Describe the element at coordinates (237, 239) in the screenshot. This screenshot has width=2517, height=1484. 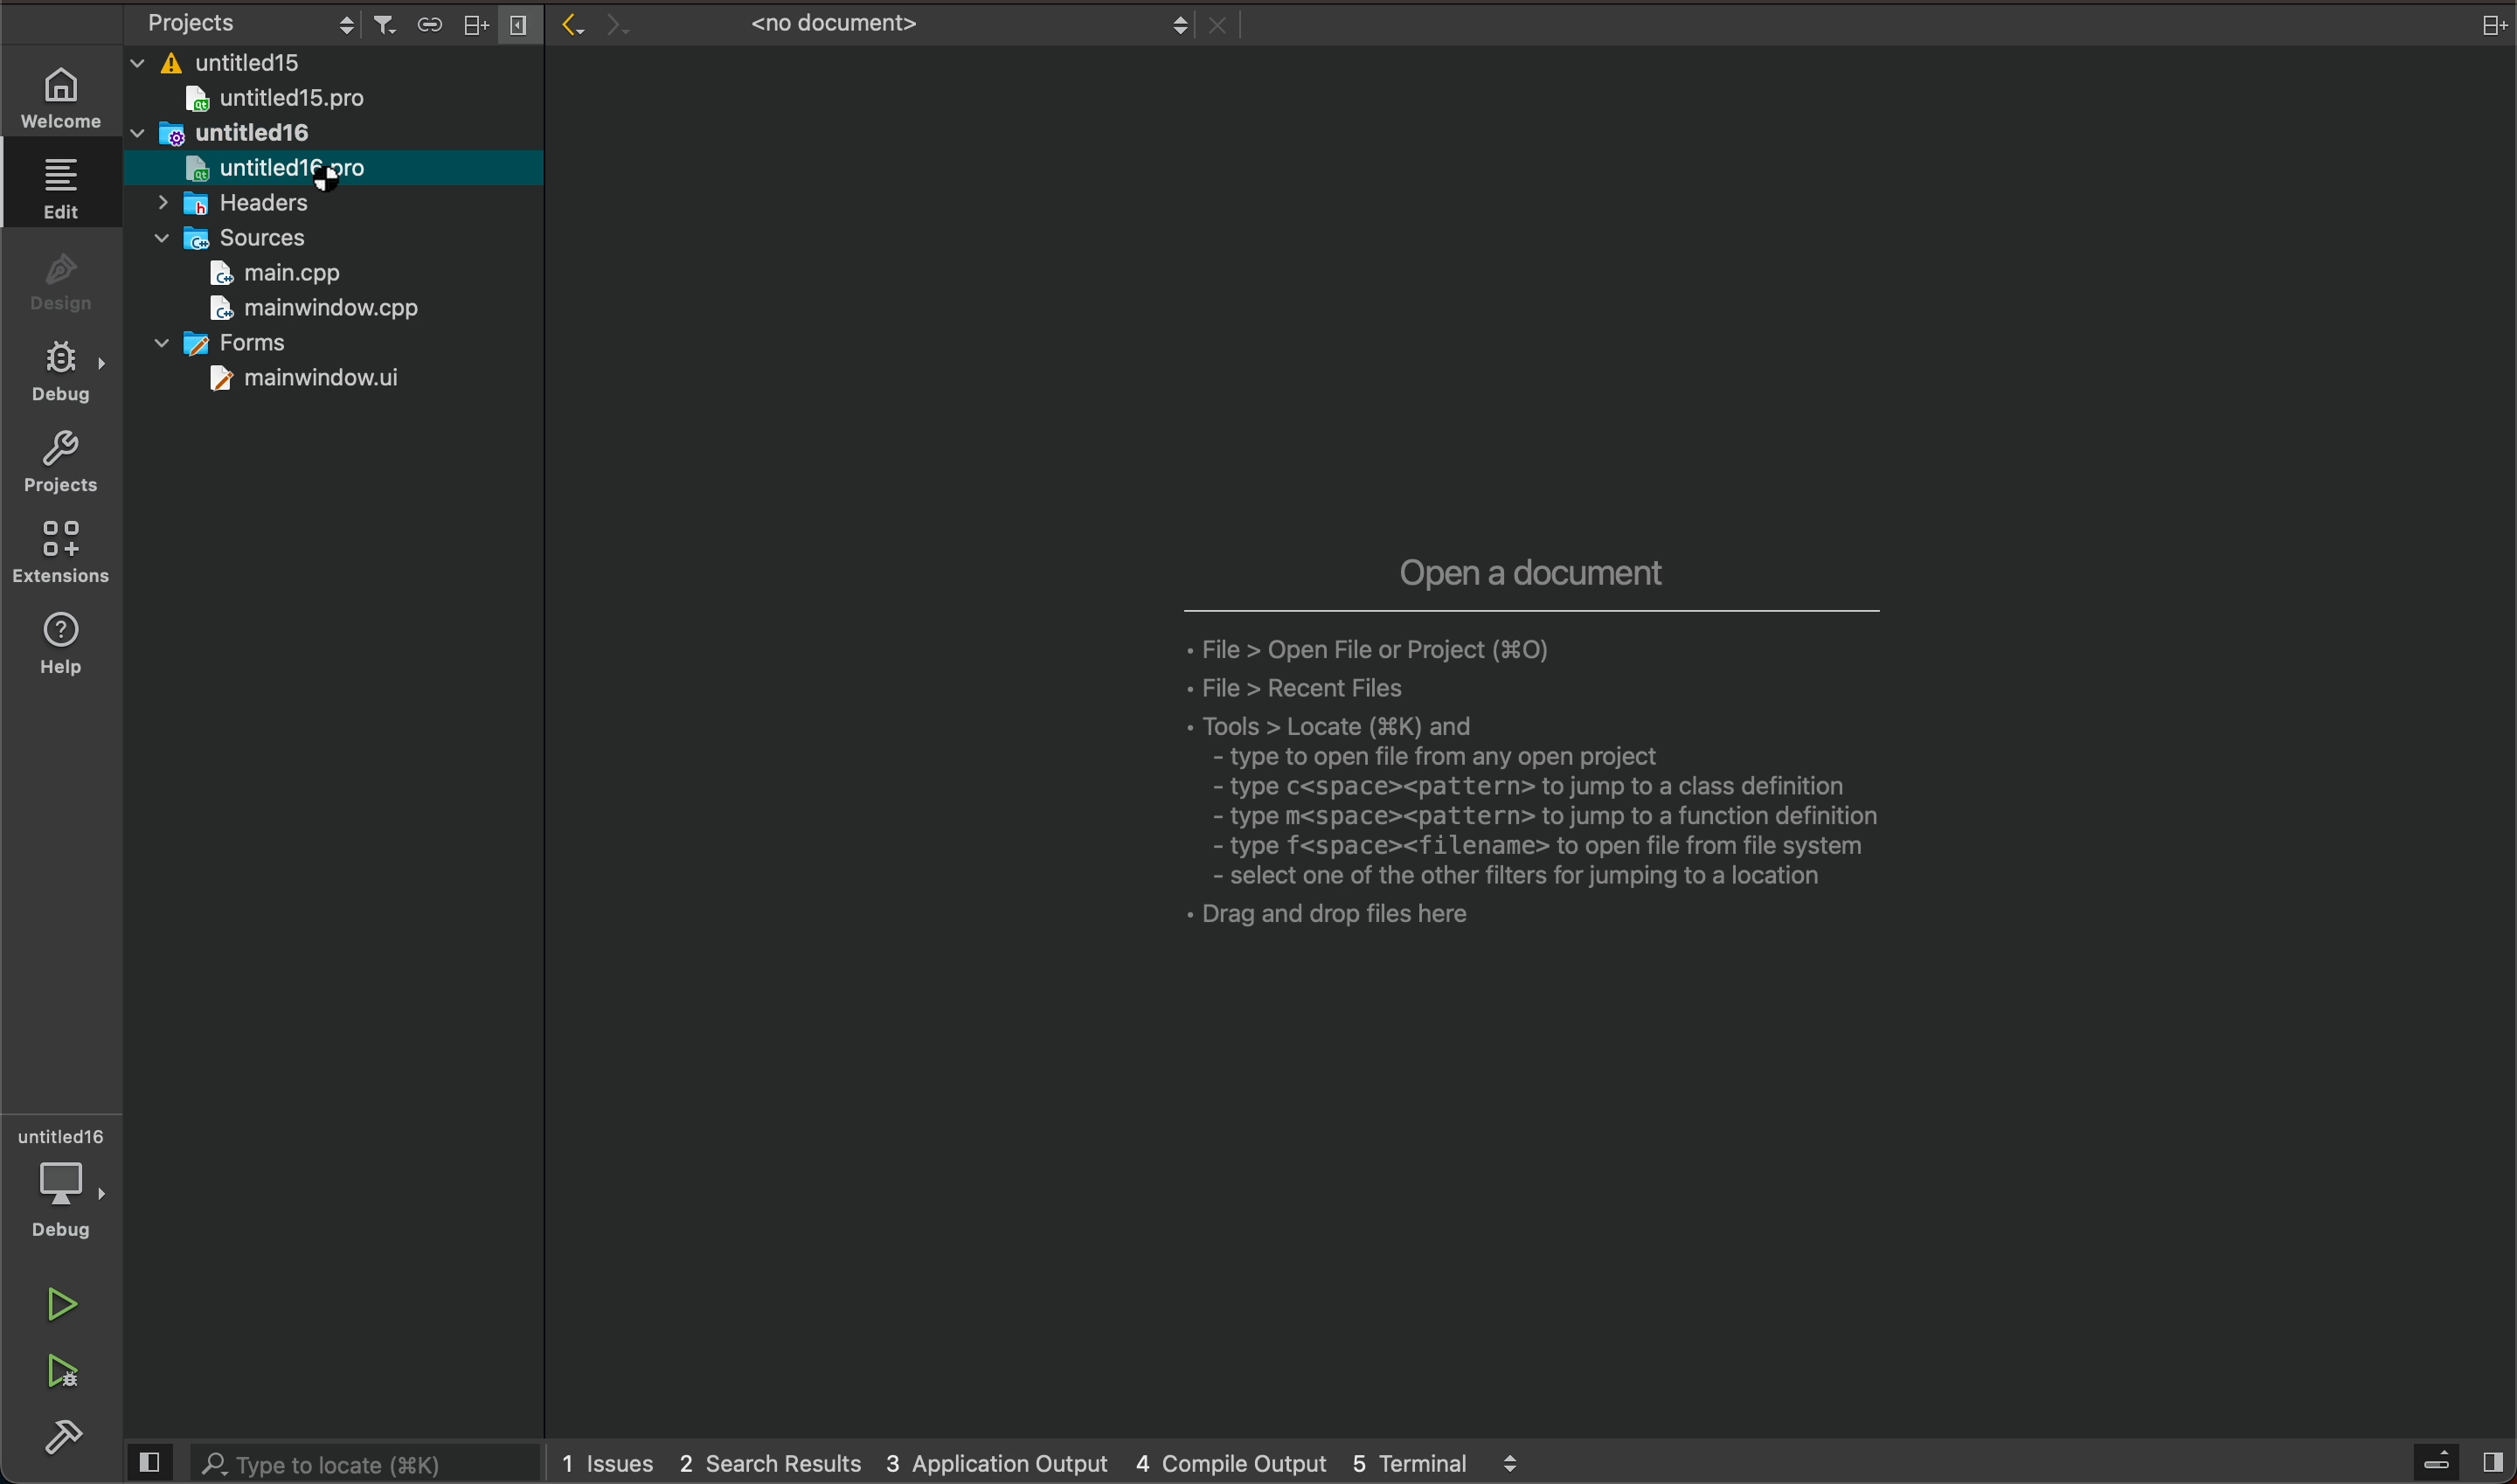
I see `sources` at that location.